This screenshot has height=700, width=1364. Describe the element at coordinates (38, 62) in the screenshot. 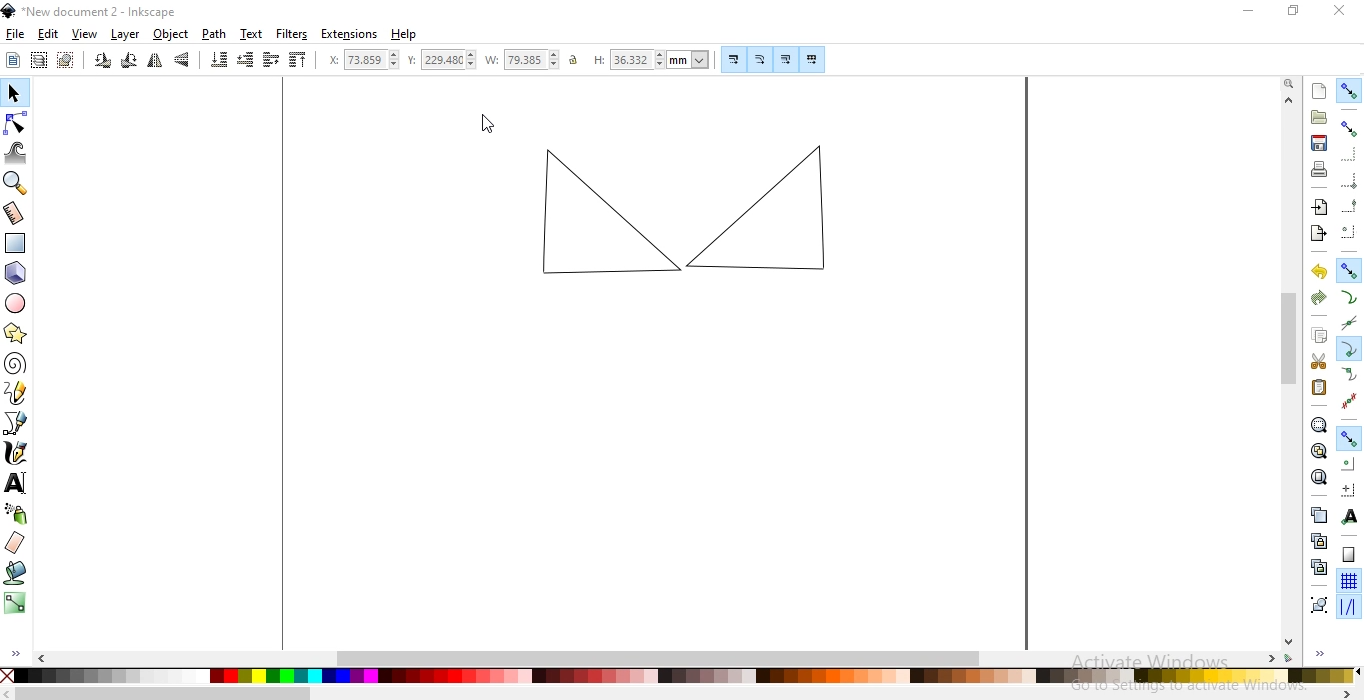

I see `select all objects in al visible and unlocked layers` at that location.